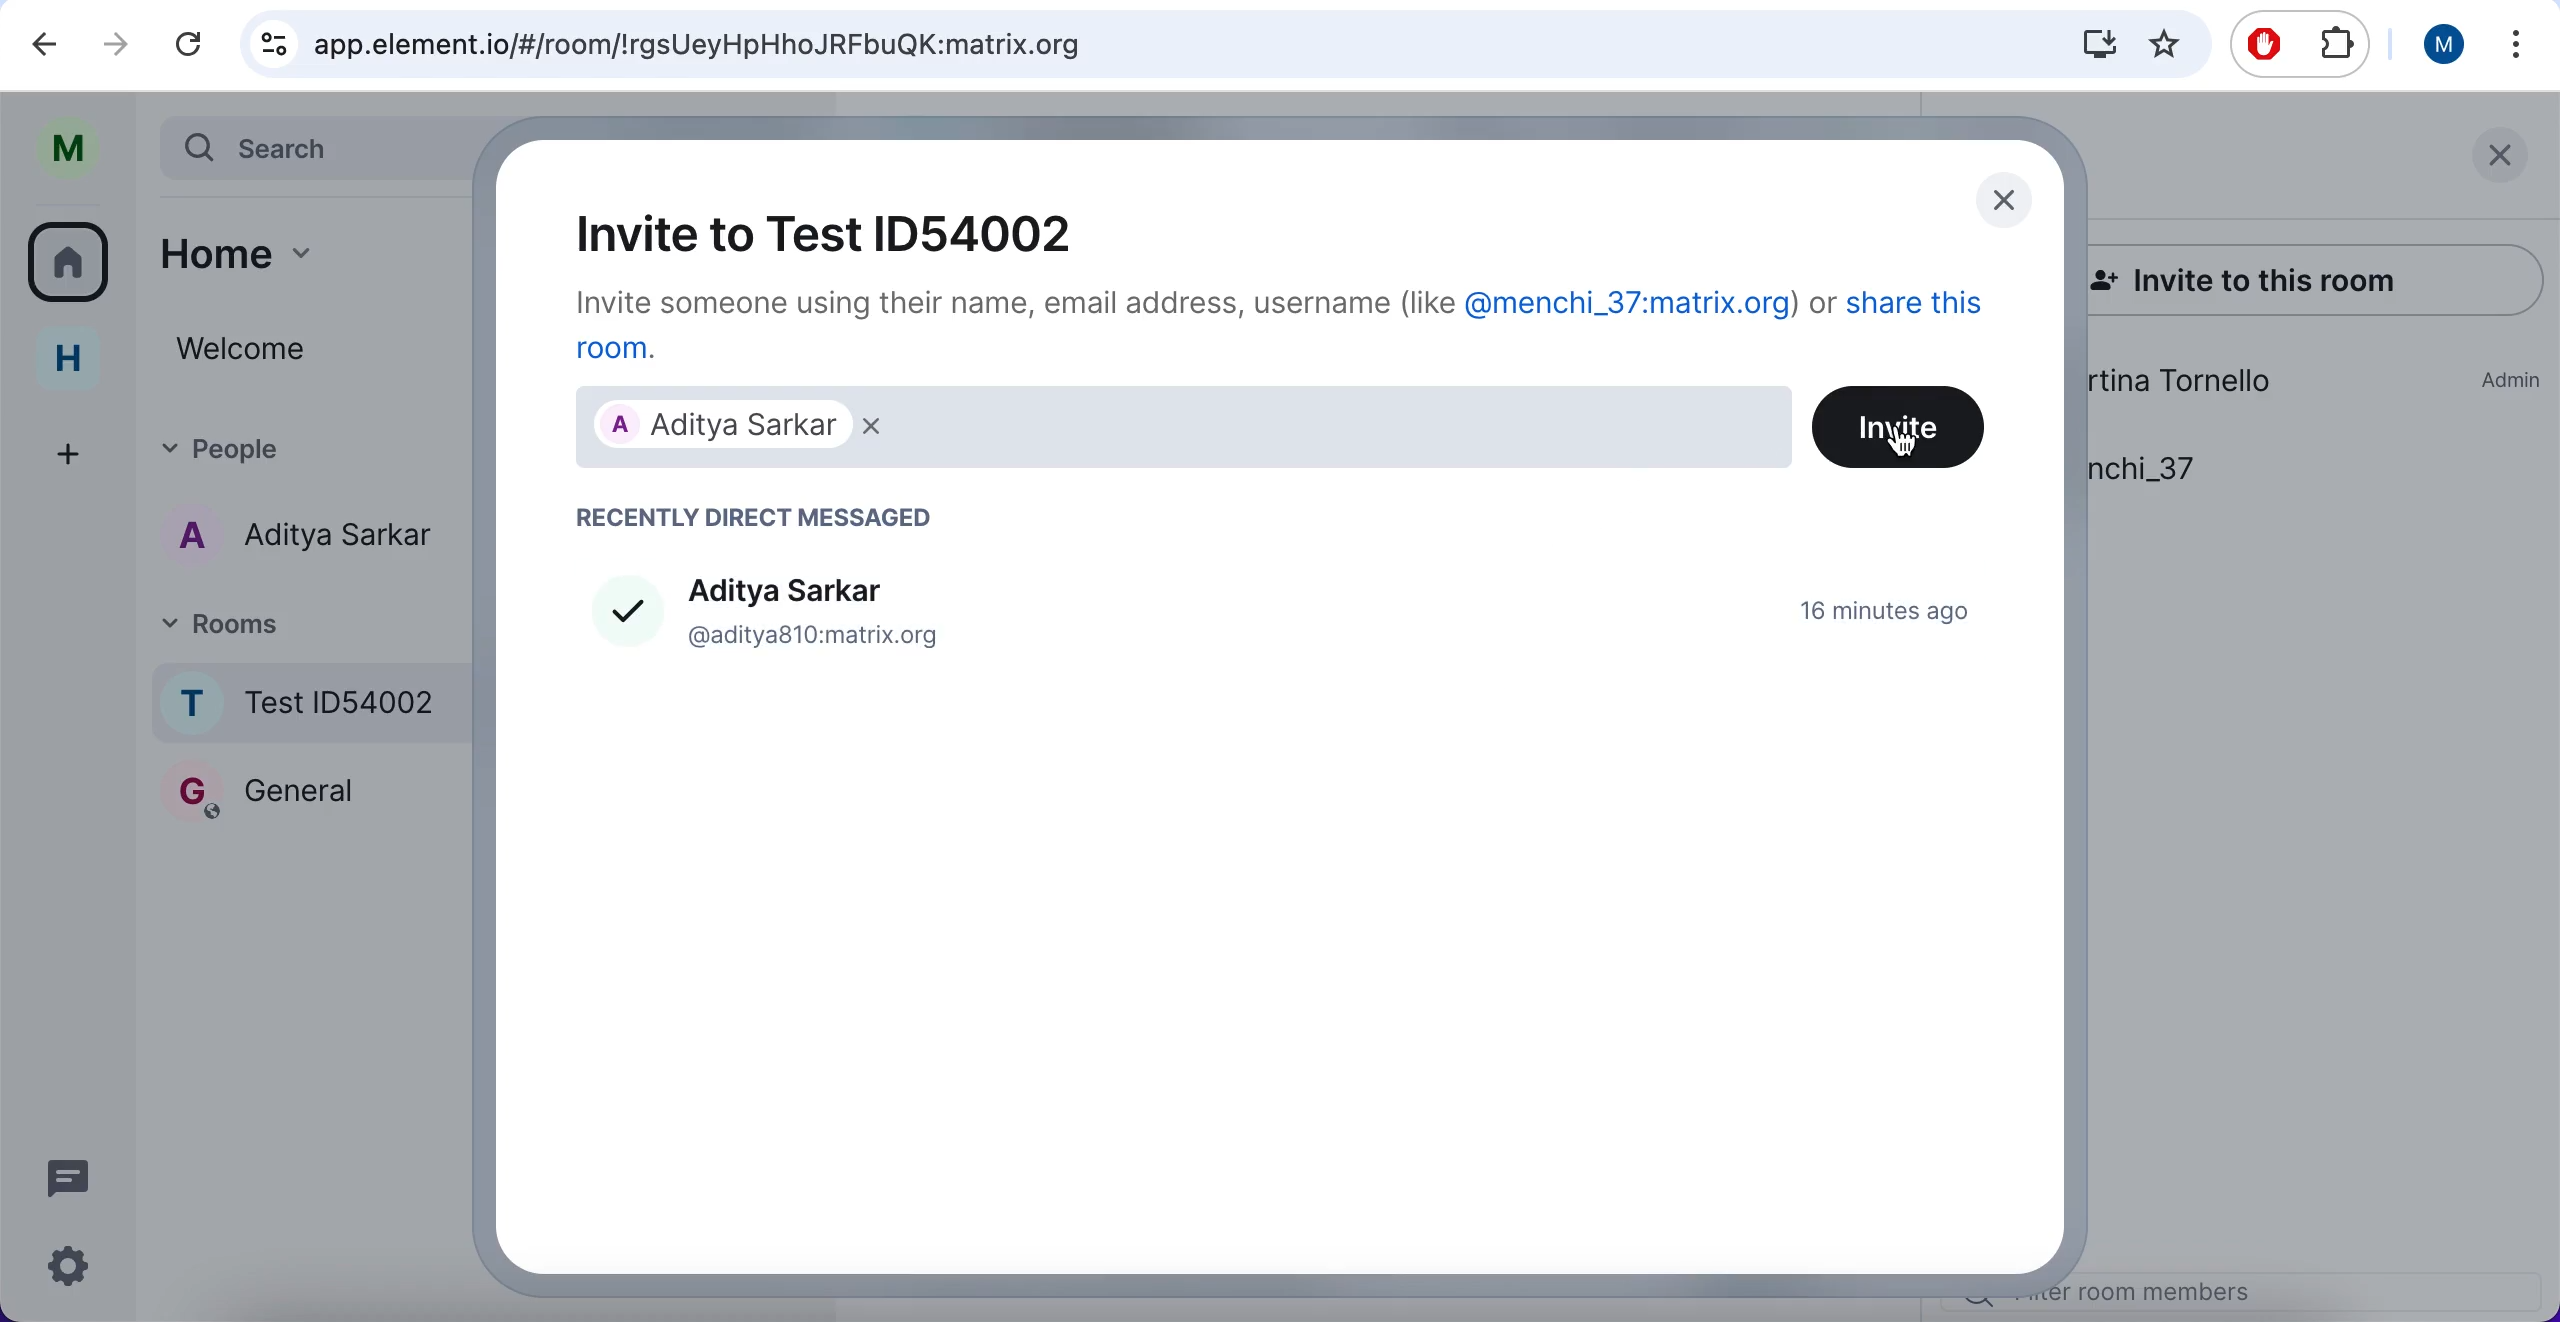 The height and width of the screenshot is (1322, 2560). What do you see at coordinates (1906, 428) in the screenshot?
I see `invite` at bounding box center [1906, 428].